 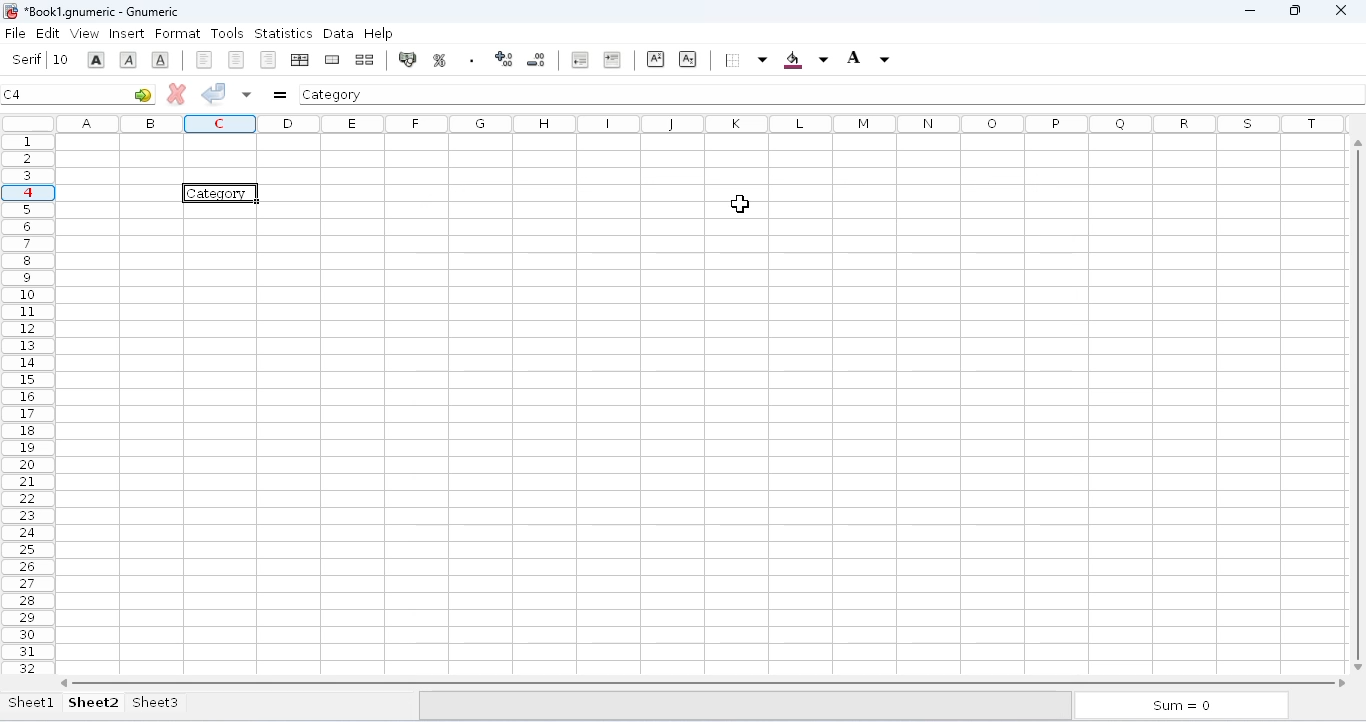 I want to click on category, so click(x=333, y=94).